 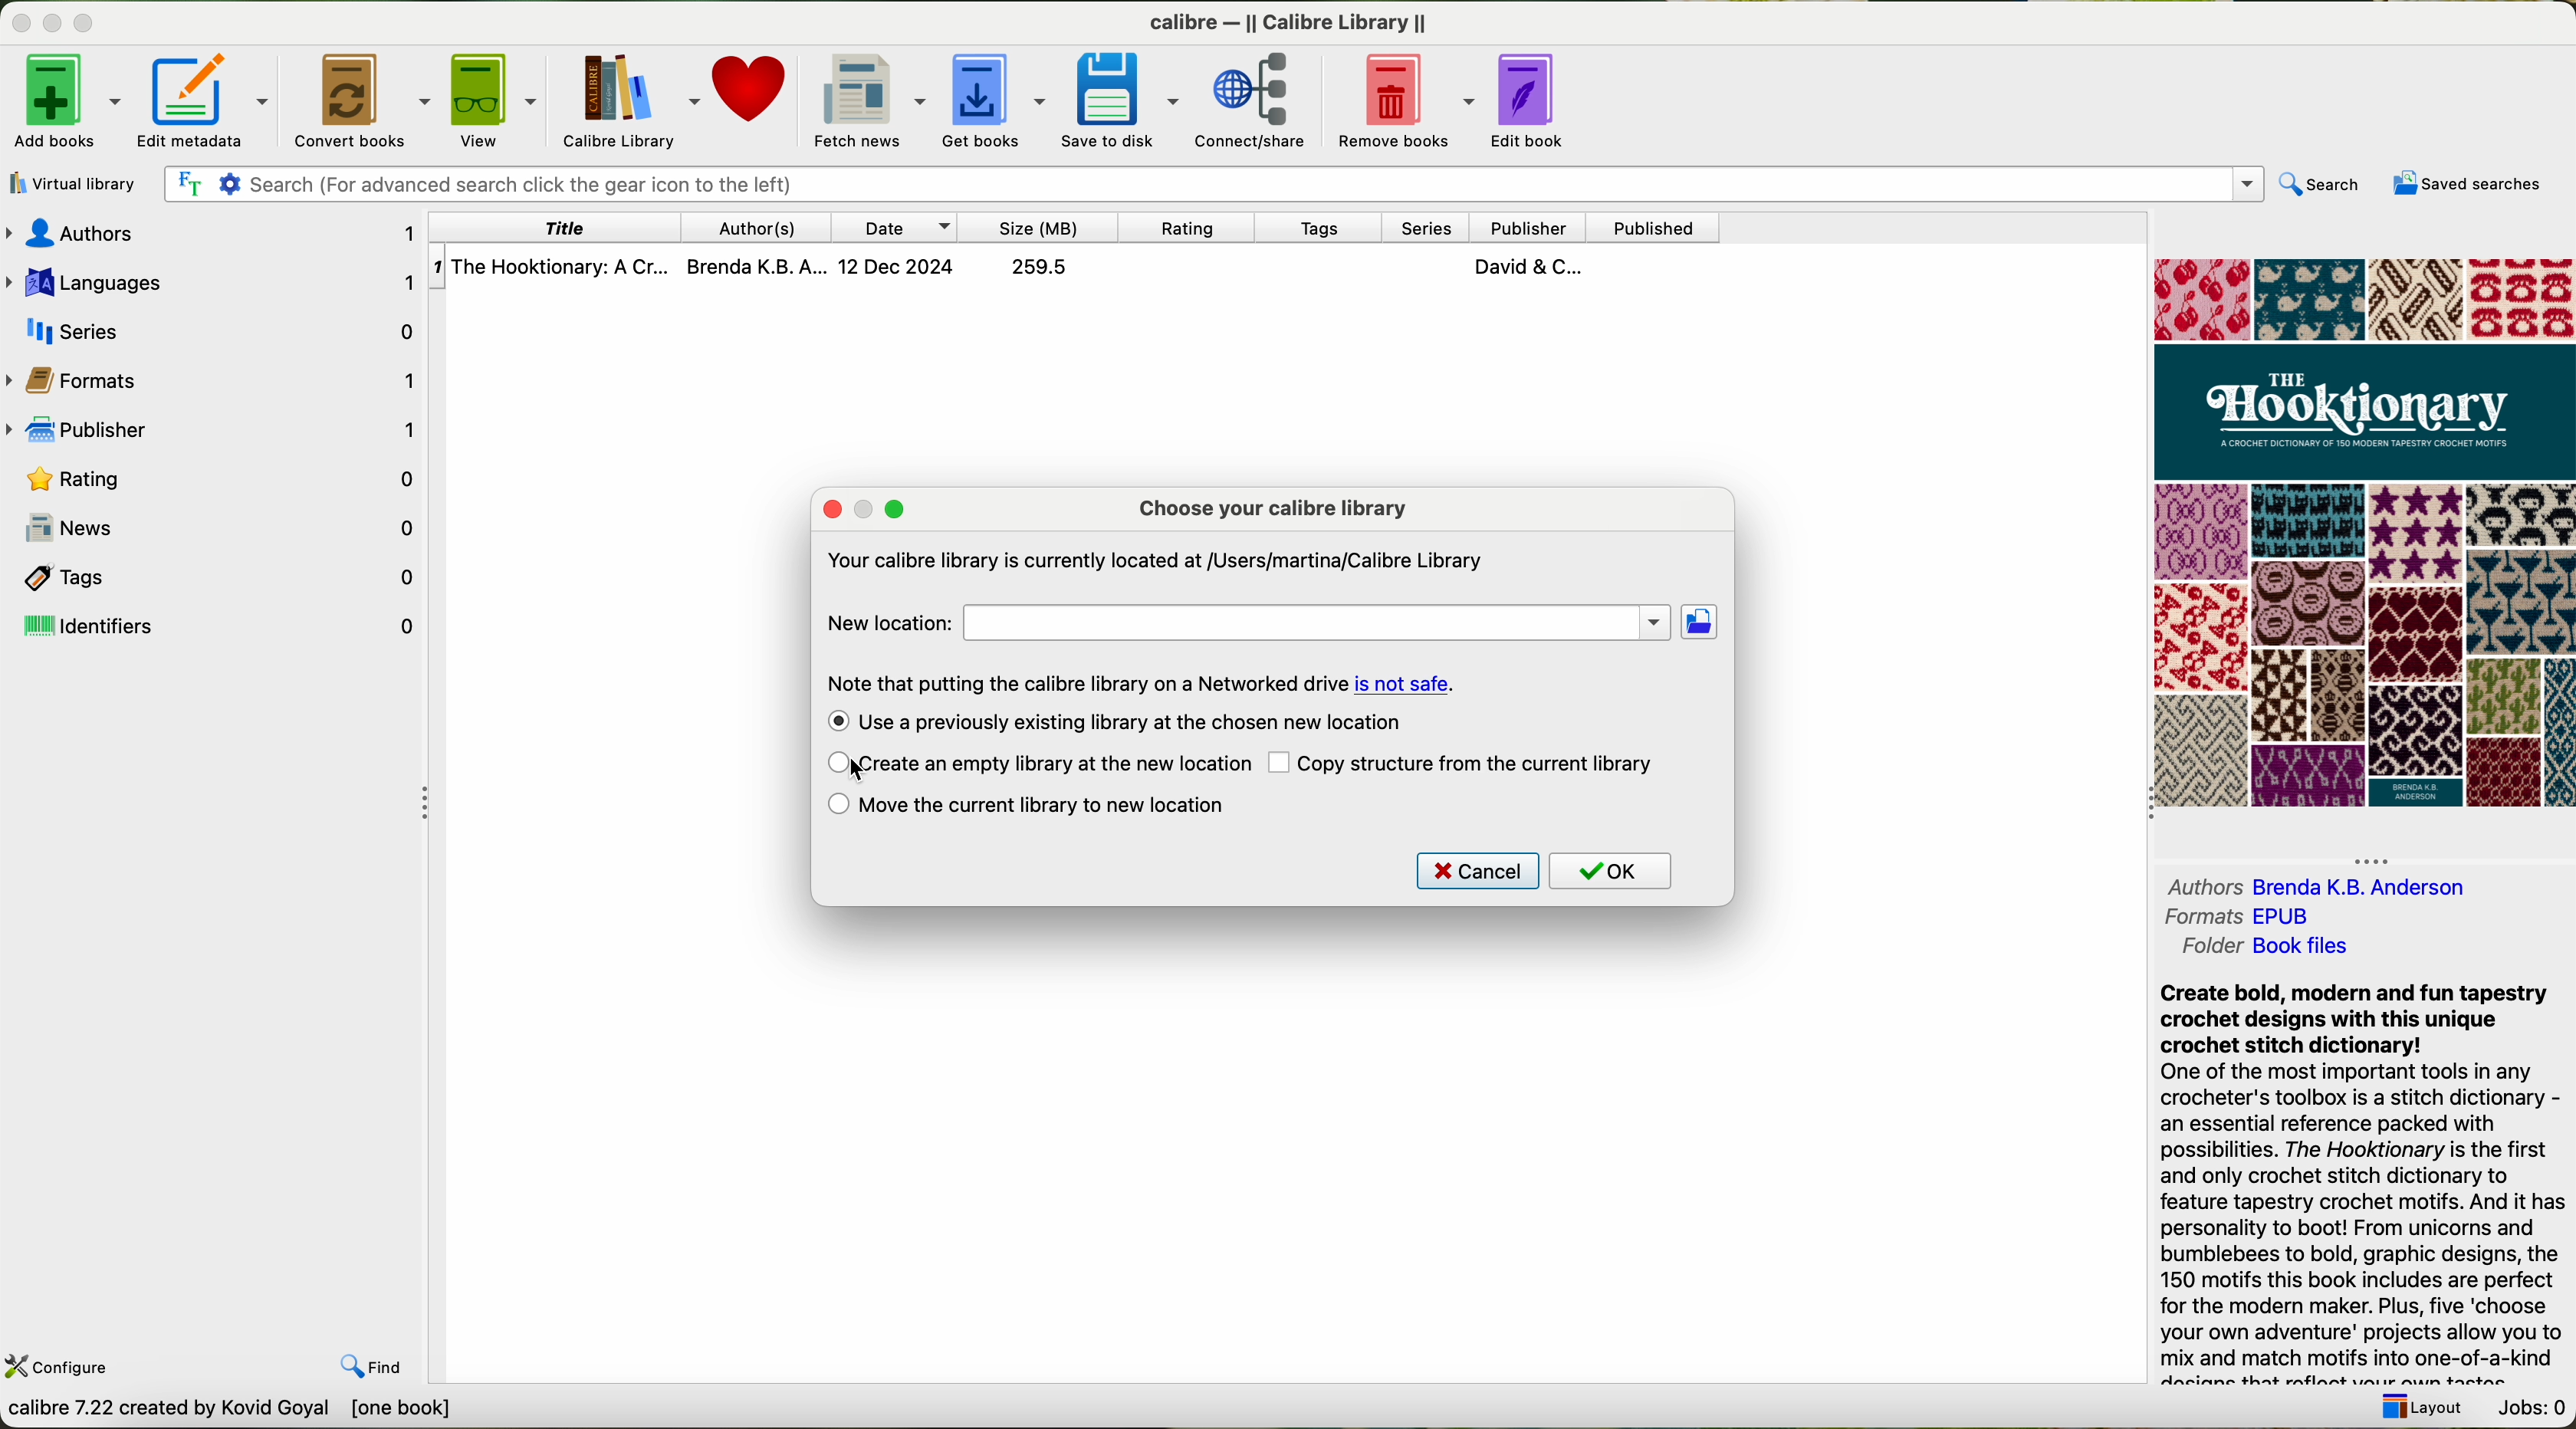 I want to click on authors Brenda K. B. Andreson, so click(x=2315, y=887).